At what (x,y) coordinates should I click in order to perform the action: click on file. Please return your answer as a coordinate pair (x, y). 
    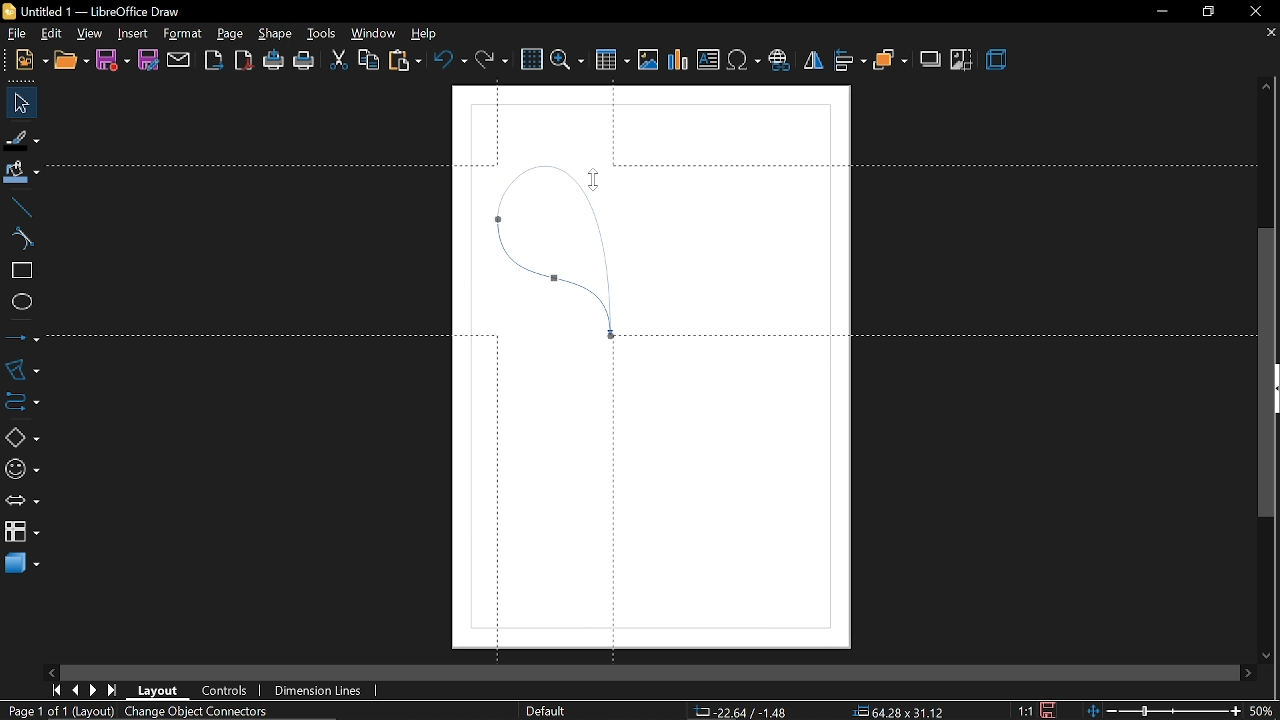
    Looking at the image, I should click on (13, 33).